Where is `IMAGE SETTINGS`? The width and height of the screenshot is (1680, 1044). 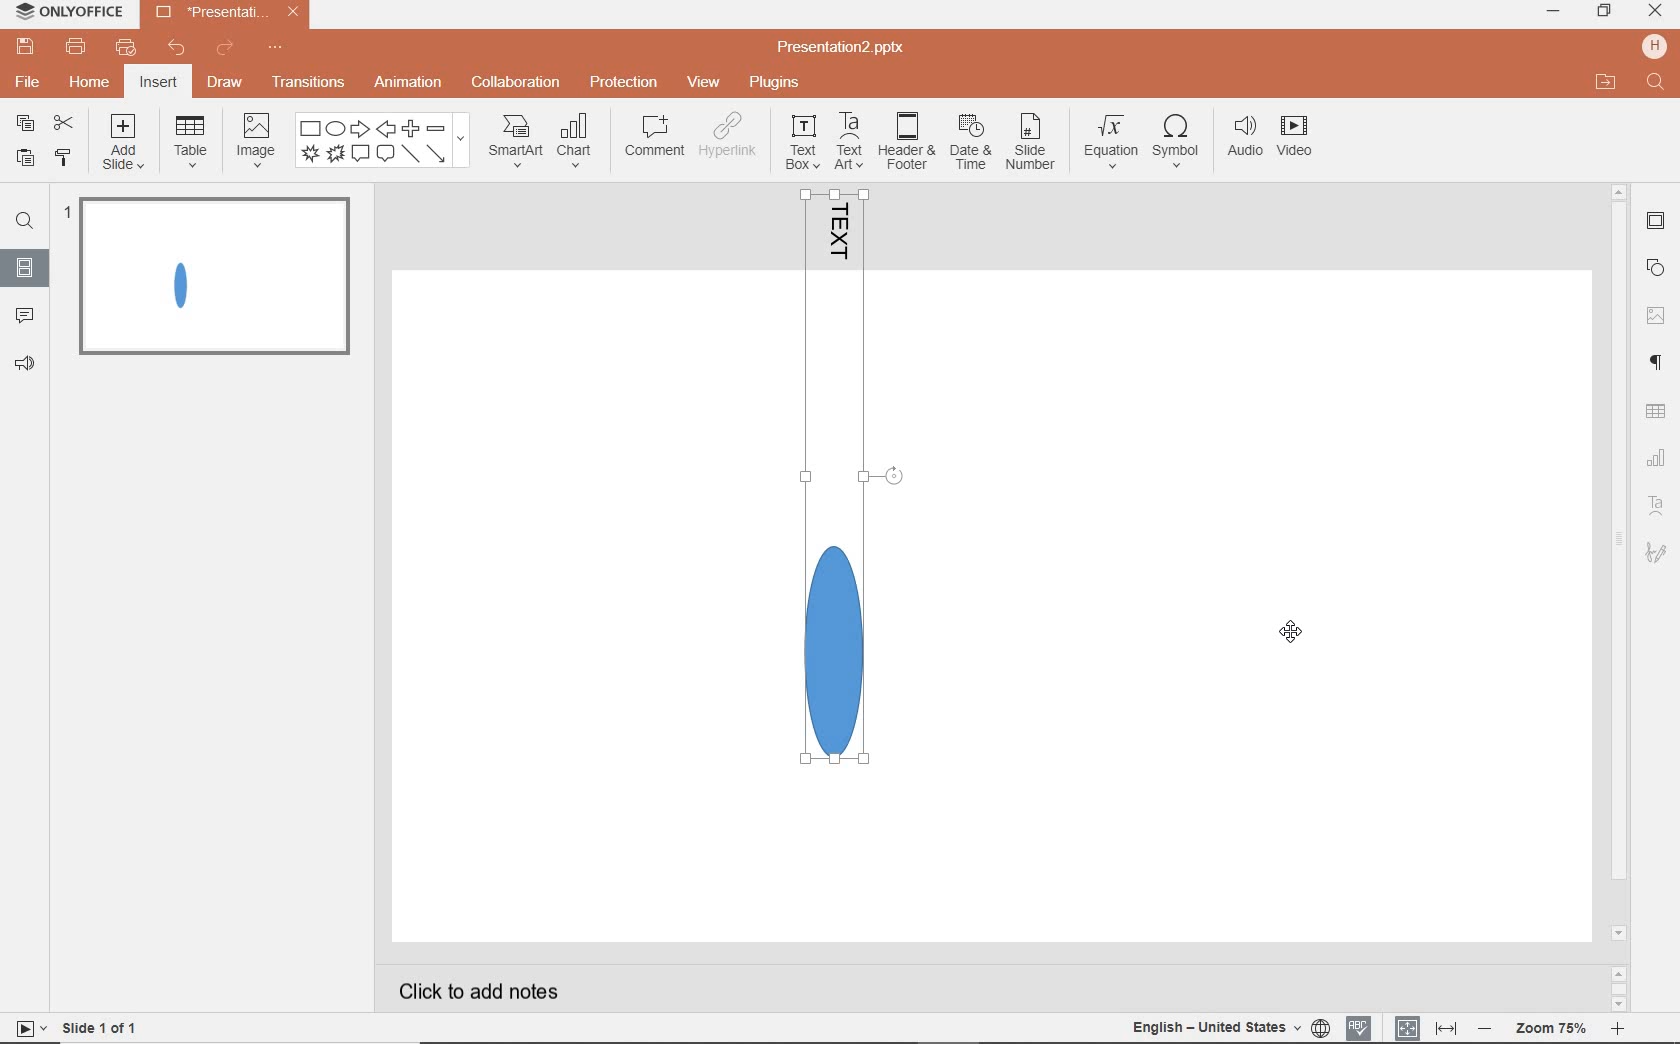
IMAGE SETTINGS is located at coordinates (1656, 315).